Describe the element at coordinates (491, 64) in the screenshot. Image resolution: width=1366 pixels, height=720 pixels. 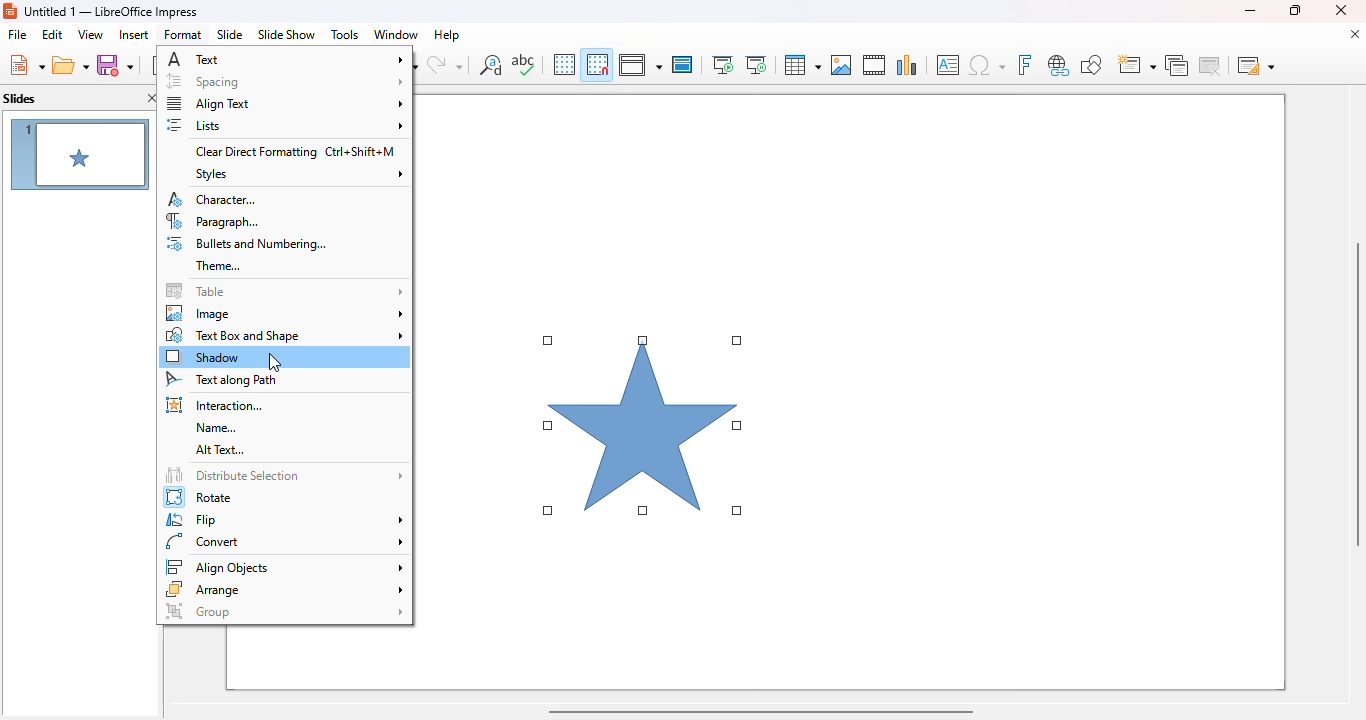
I see `find and replace` at that location.